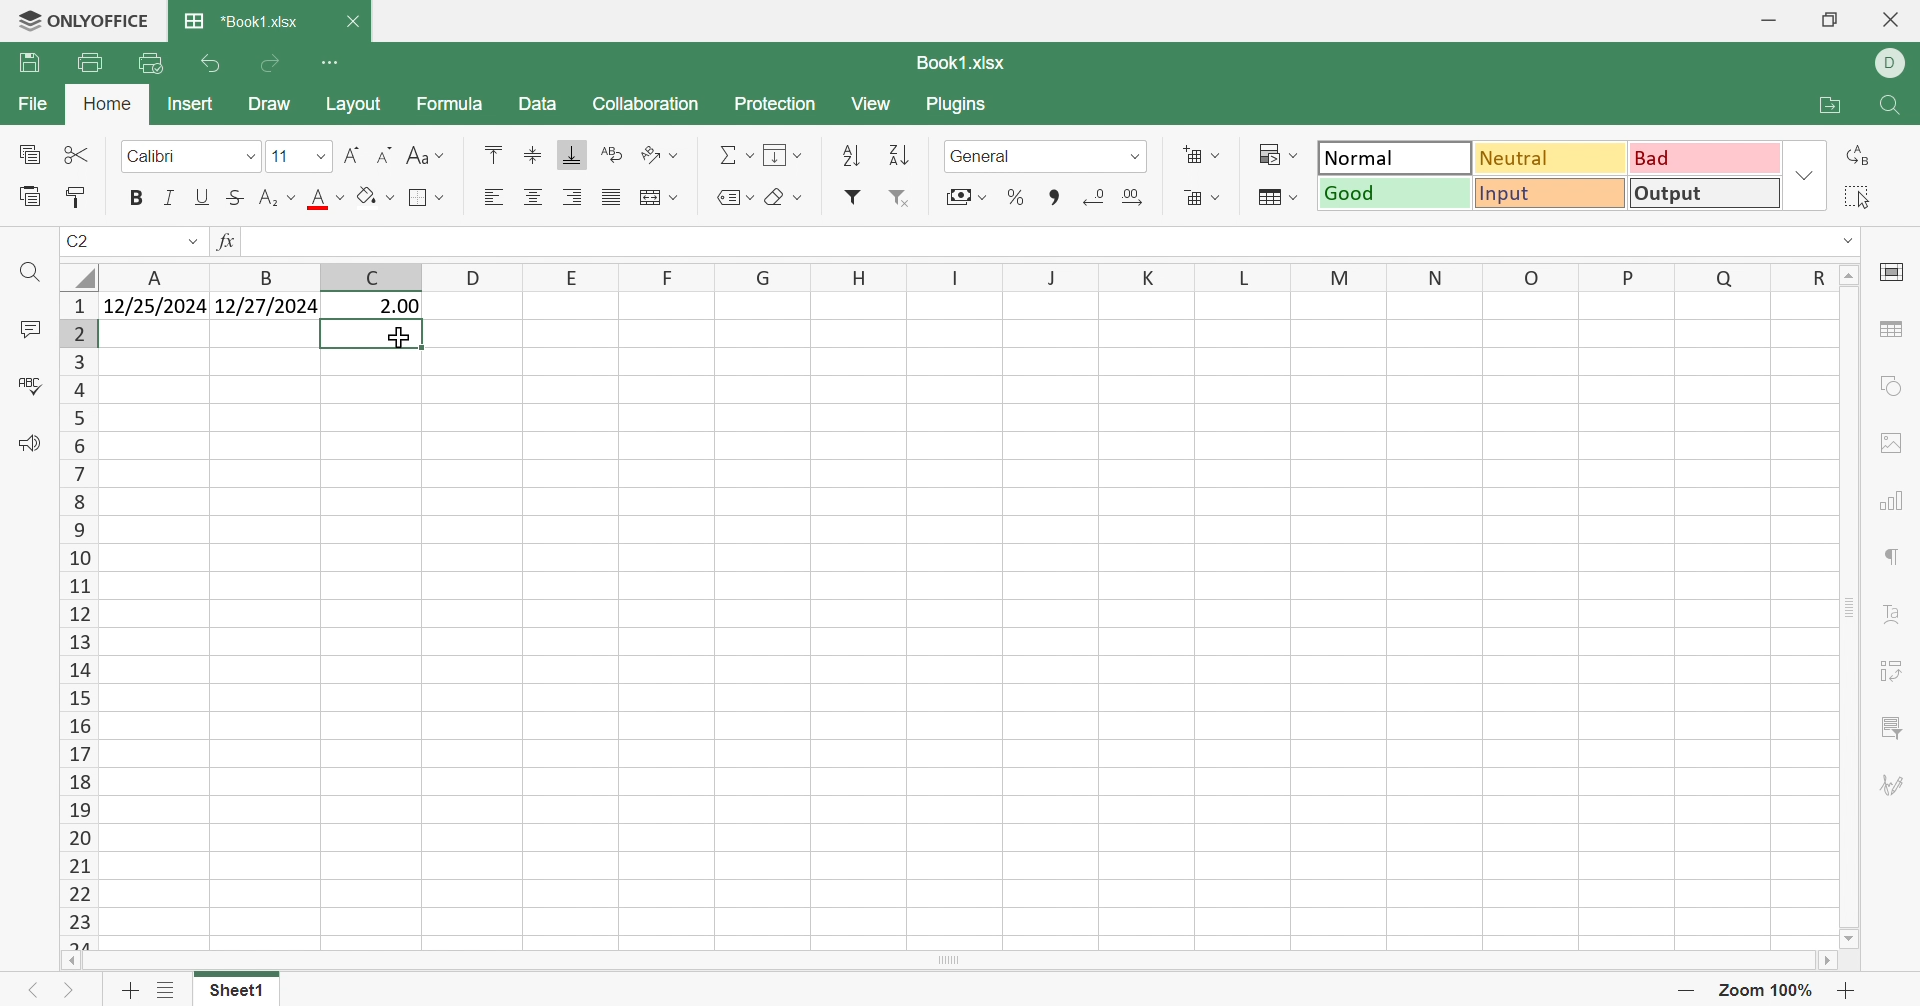 The width and height of the screenshot is (1920, 1006). Describe the element at coordinates (610, 153) in the screenshot. I see `Wrap Text` at that location.